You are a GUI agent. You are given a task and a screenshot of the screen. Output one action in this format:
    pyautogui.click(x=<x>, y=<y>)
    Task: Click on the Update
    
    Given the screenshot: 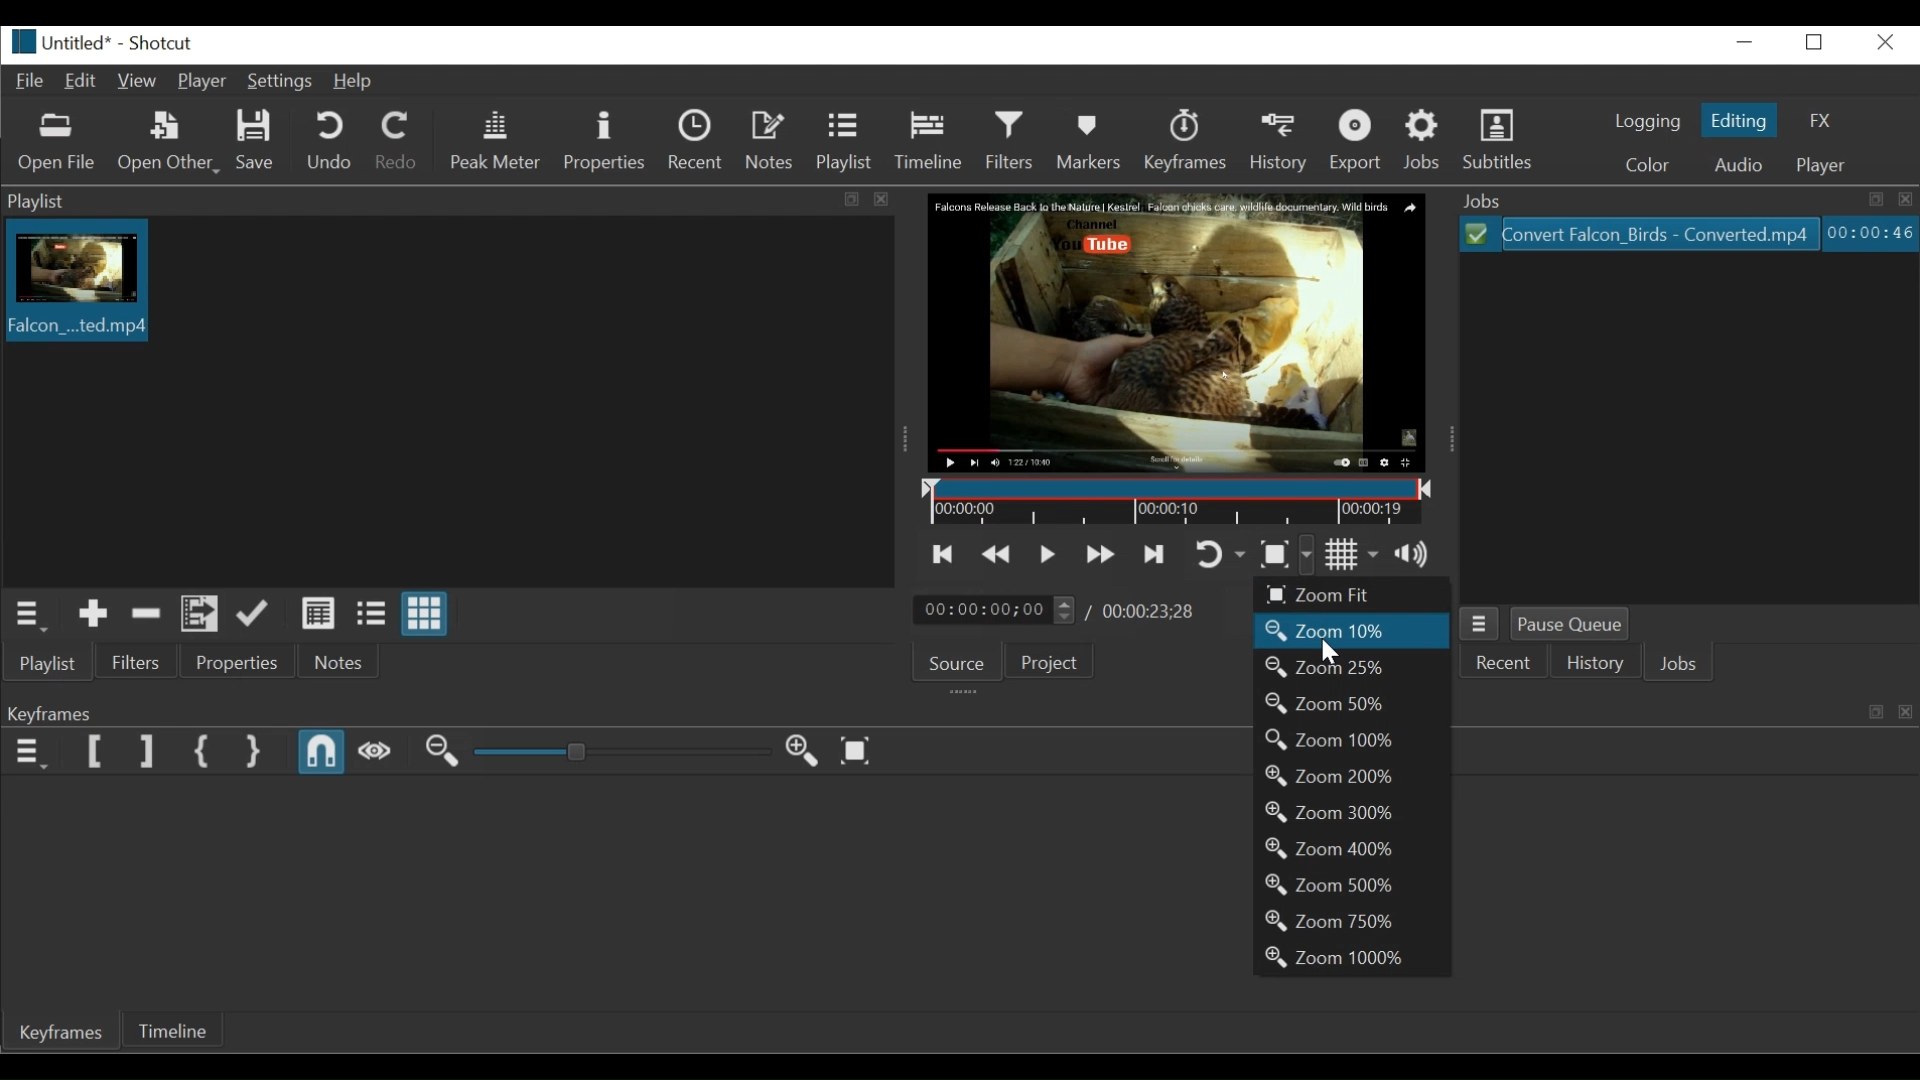 What is the action you would take?
    pyautogui.click(x=249, y=614)
    